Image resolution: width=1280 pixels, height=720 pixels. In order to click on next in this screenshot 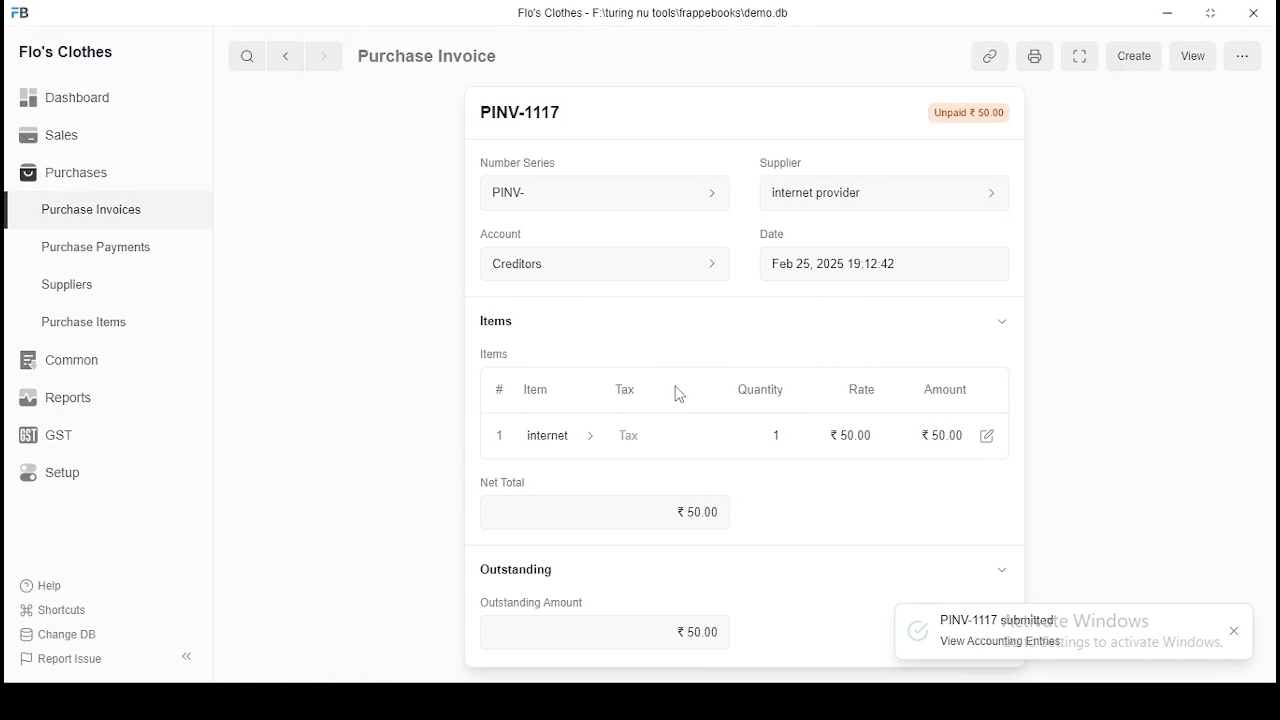, I will do `click(324, 58)`.